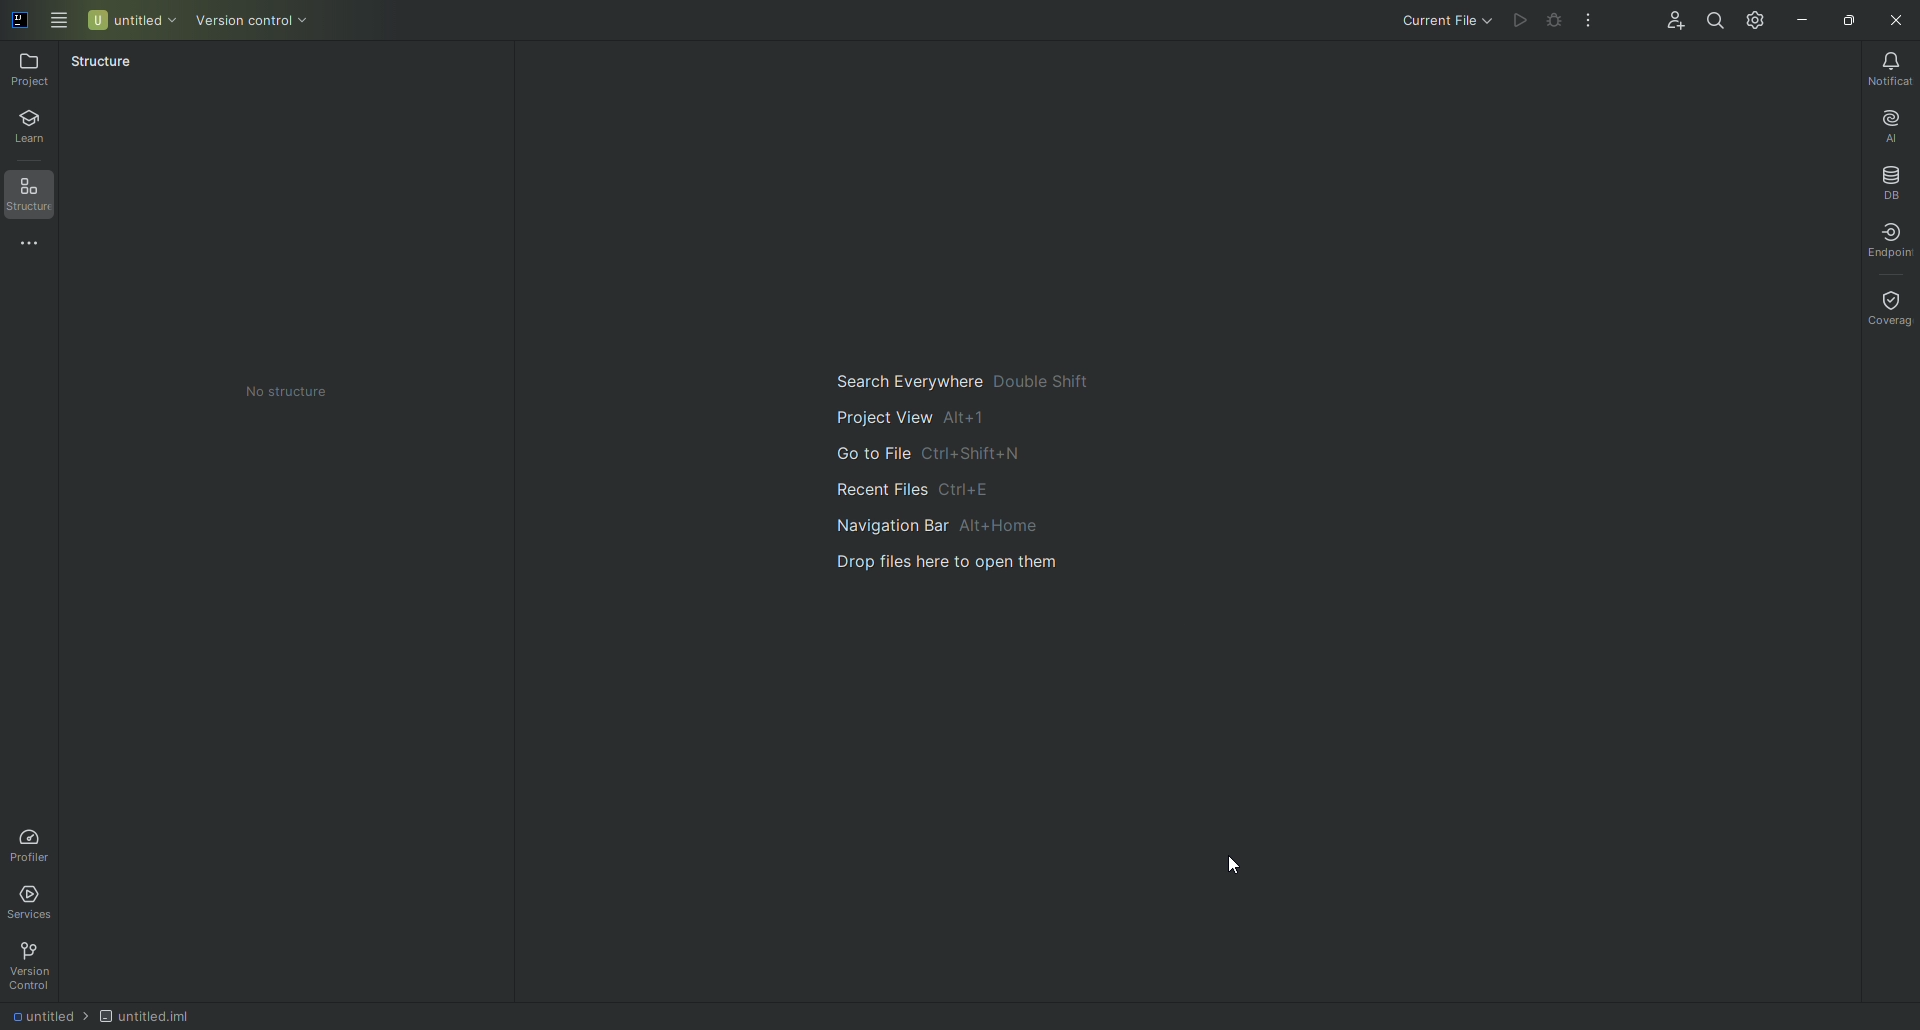 This screenshot has height=1030, width=1920. What do you see at coordinates (63, 19) in the screenshot?
I see `Main Menu` at bounding box center [63, 19].